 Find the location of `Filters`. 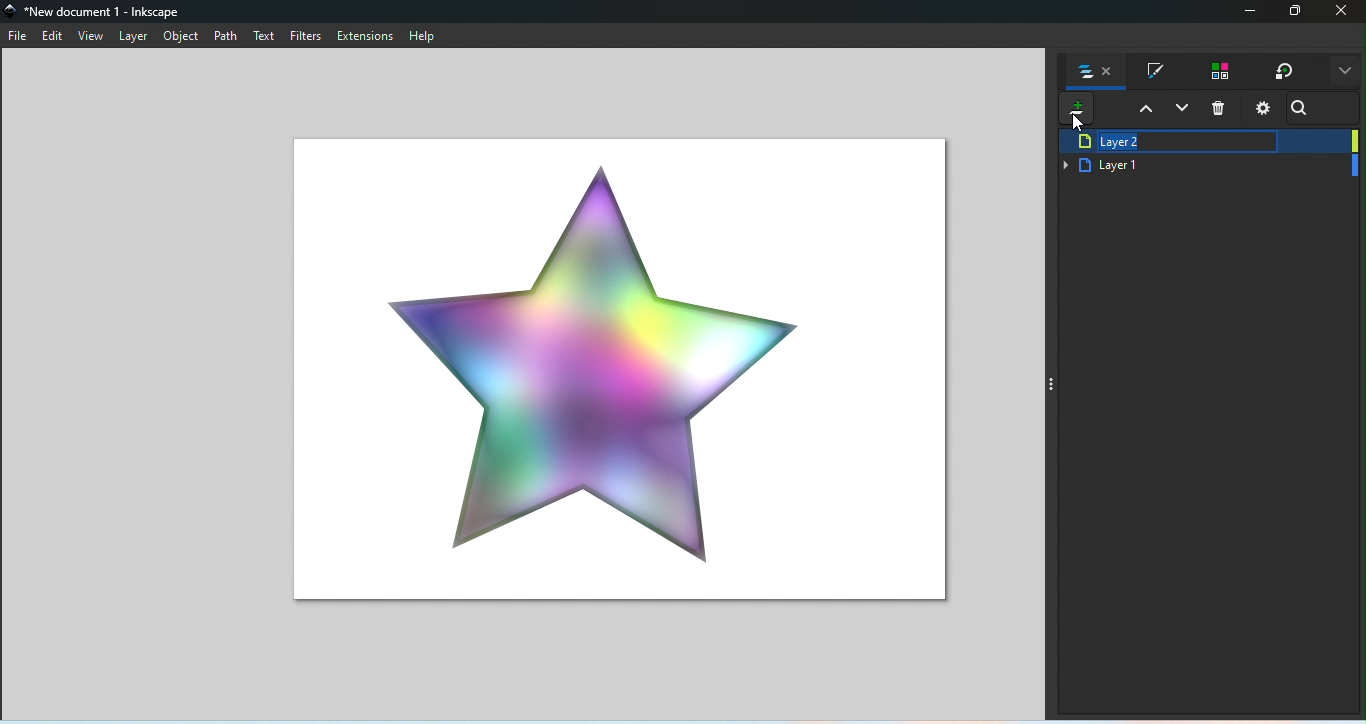

Filters is located at coordinates (307, 37).